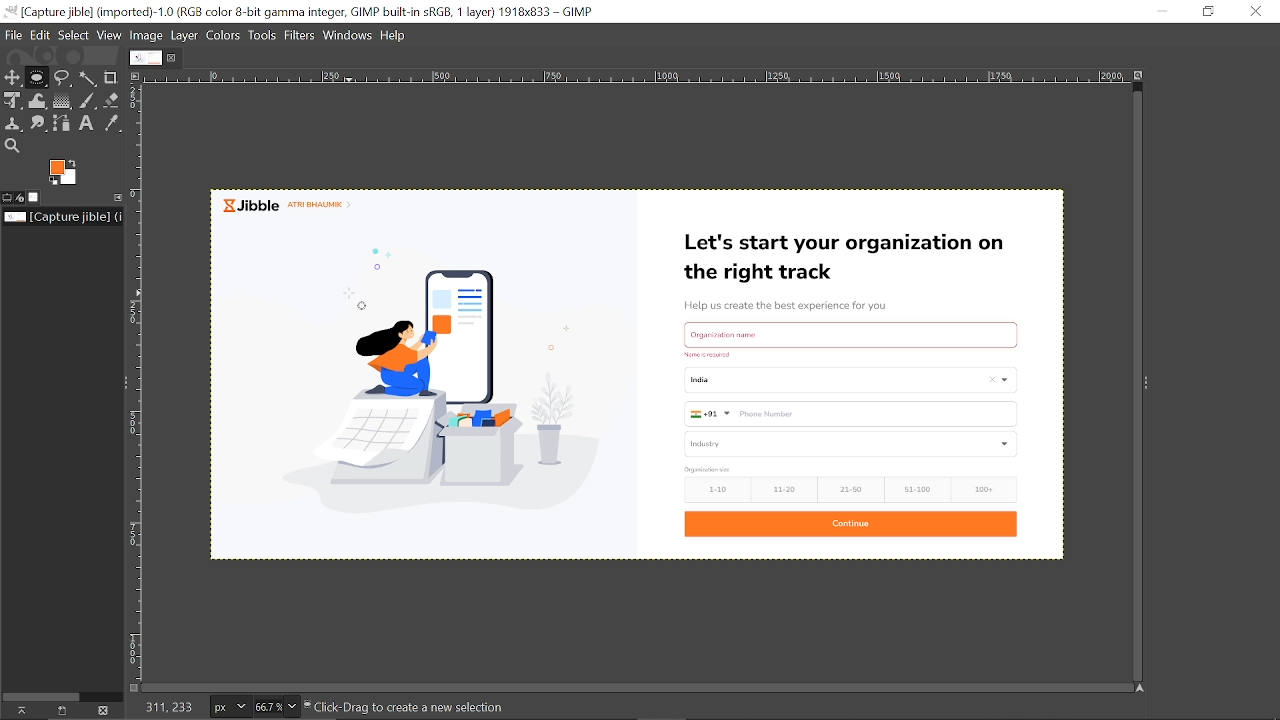  What do you see at coordinates (302, 35) in the screenshot?
I see `Filters` at bounding box center [302, 35].